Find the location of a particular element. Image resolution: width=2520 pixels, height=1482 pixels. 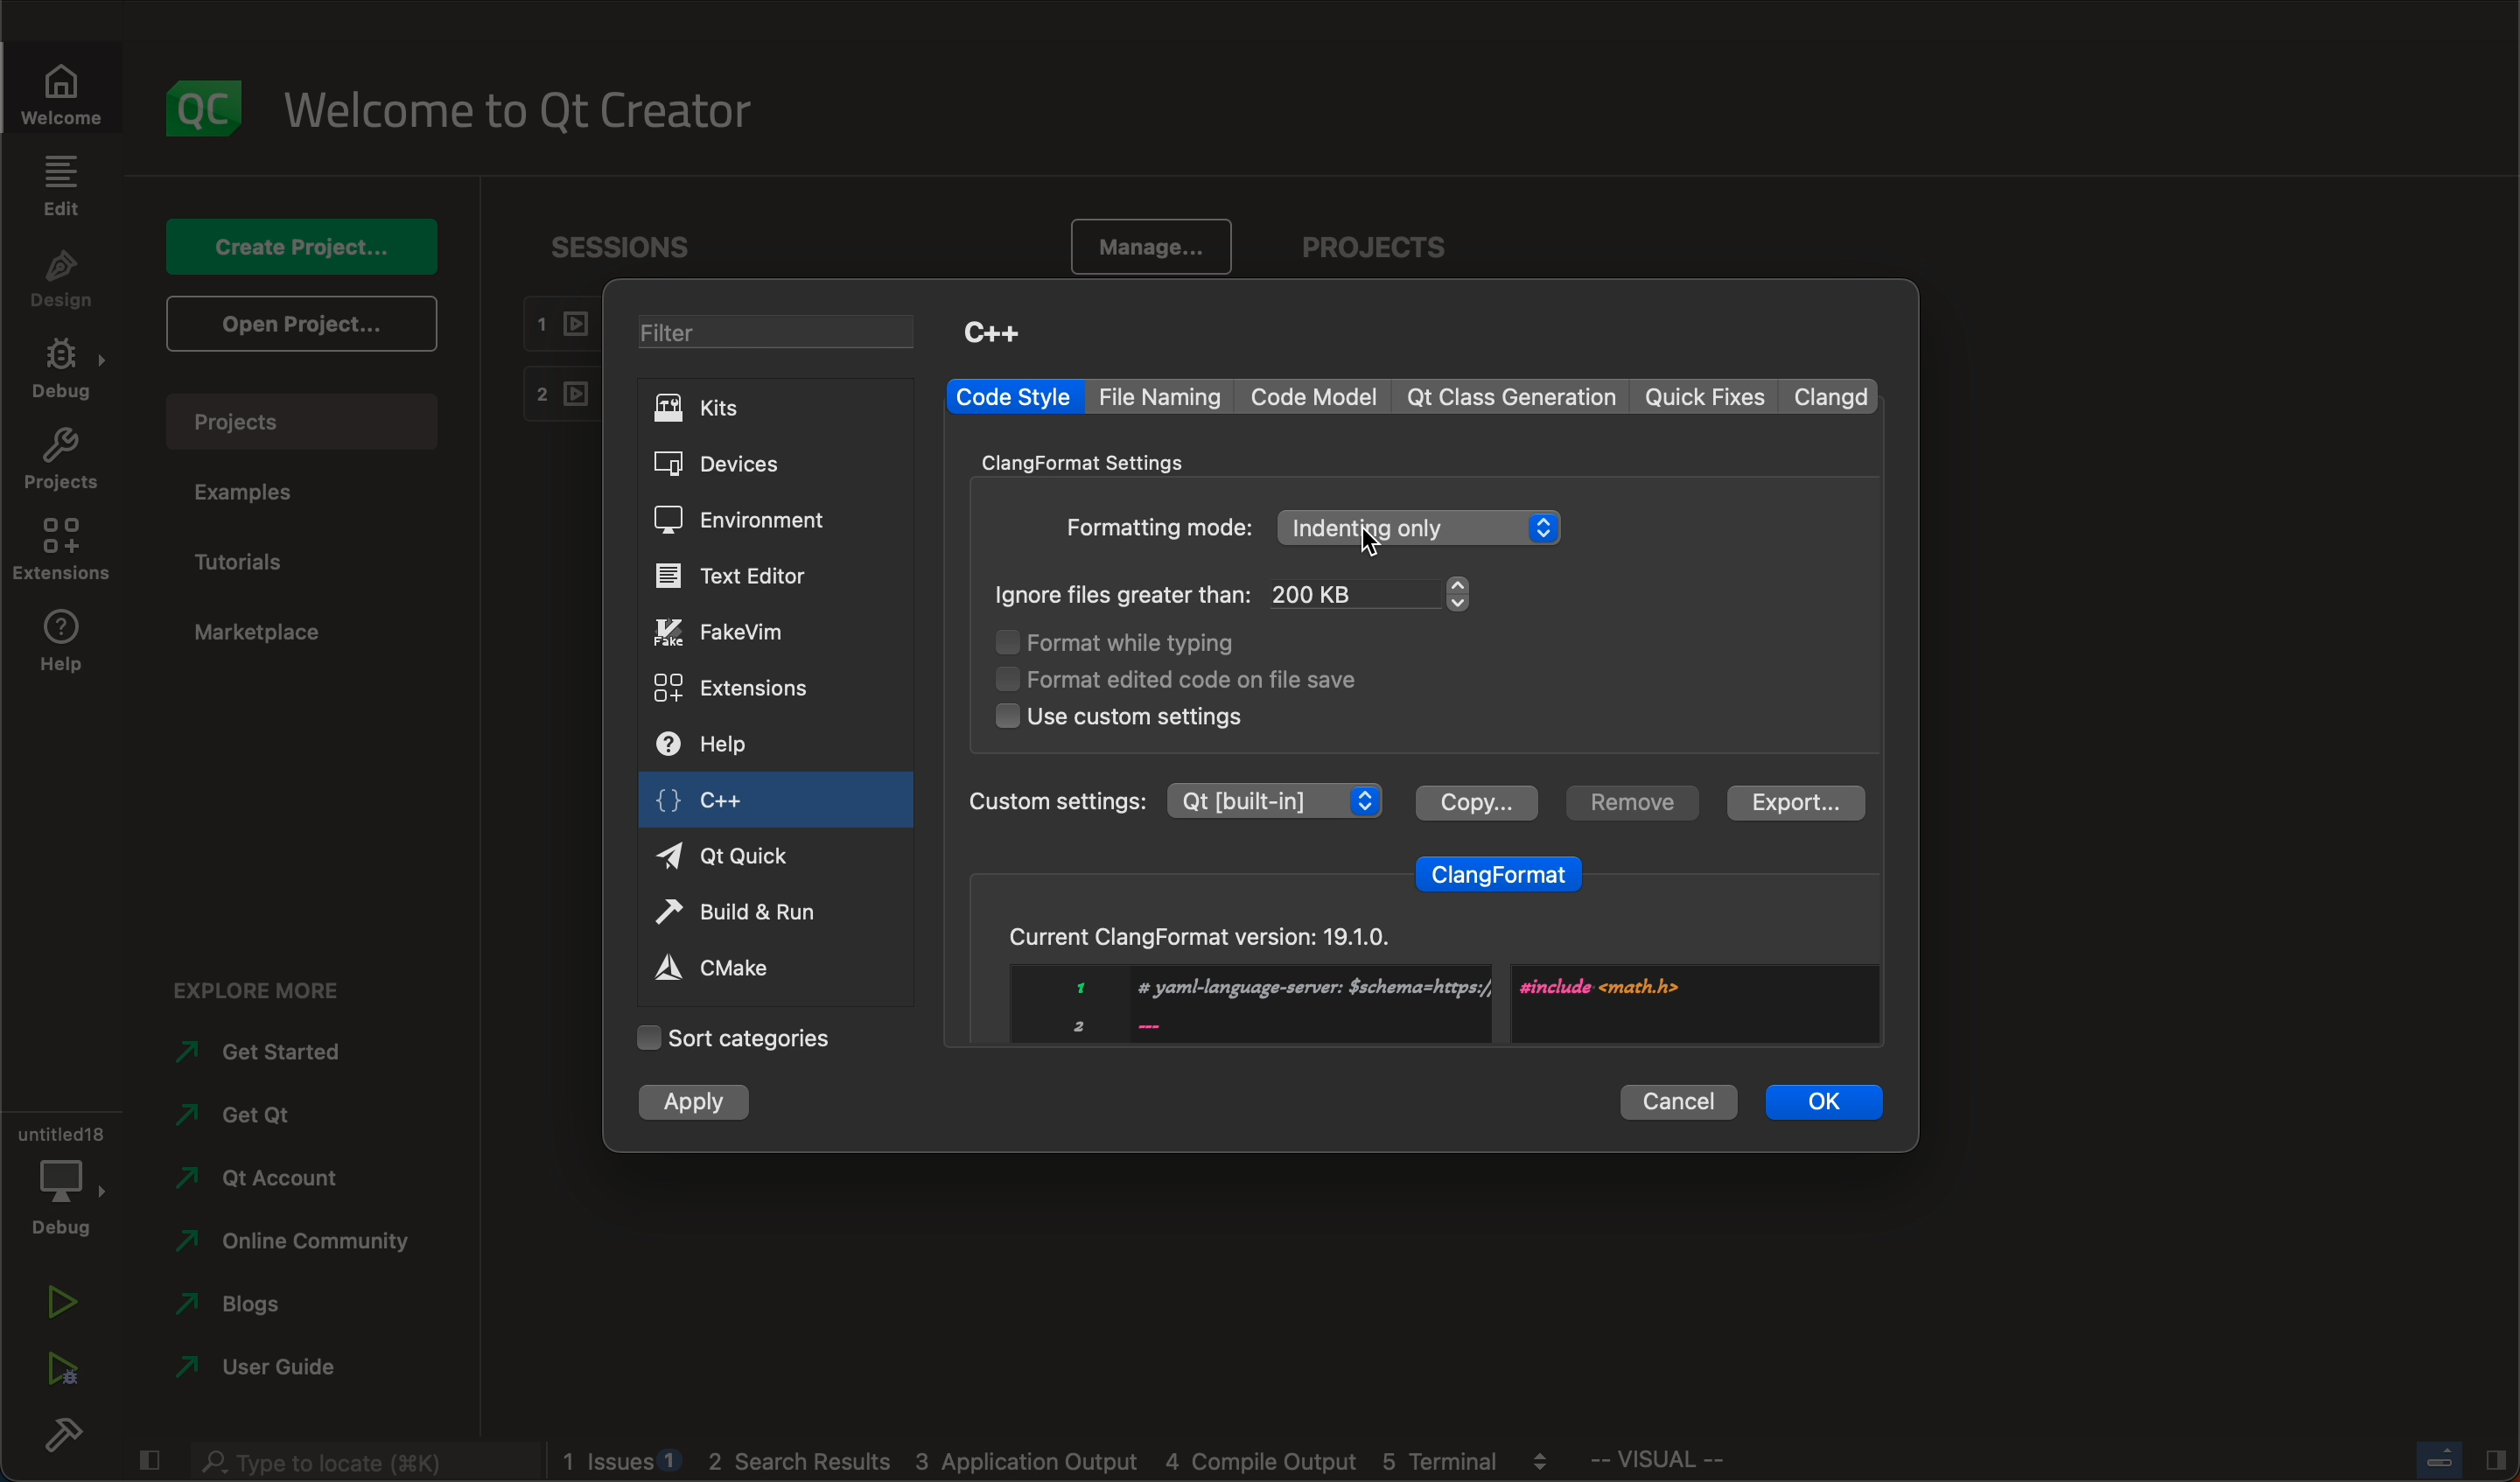

build and run is located at coordinates (746, 915).